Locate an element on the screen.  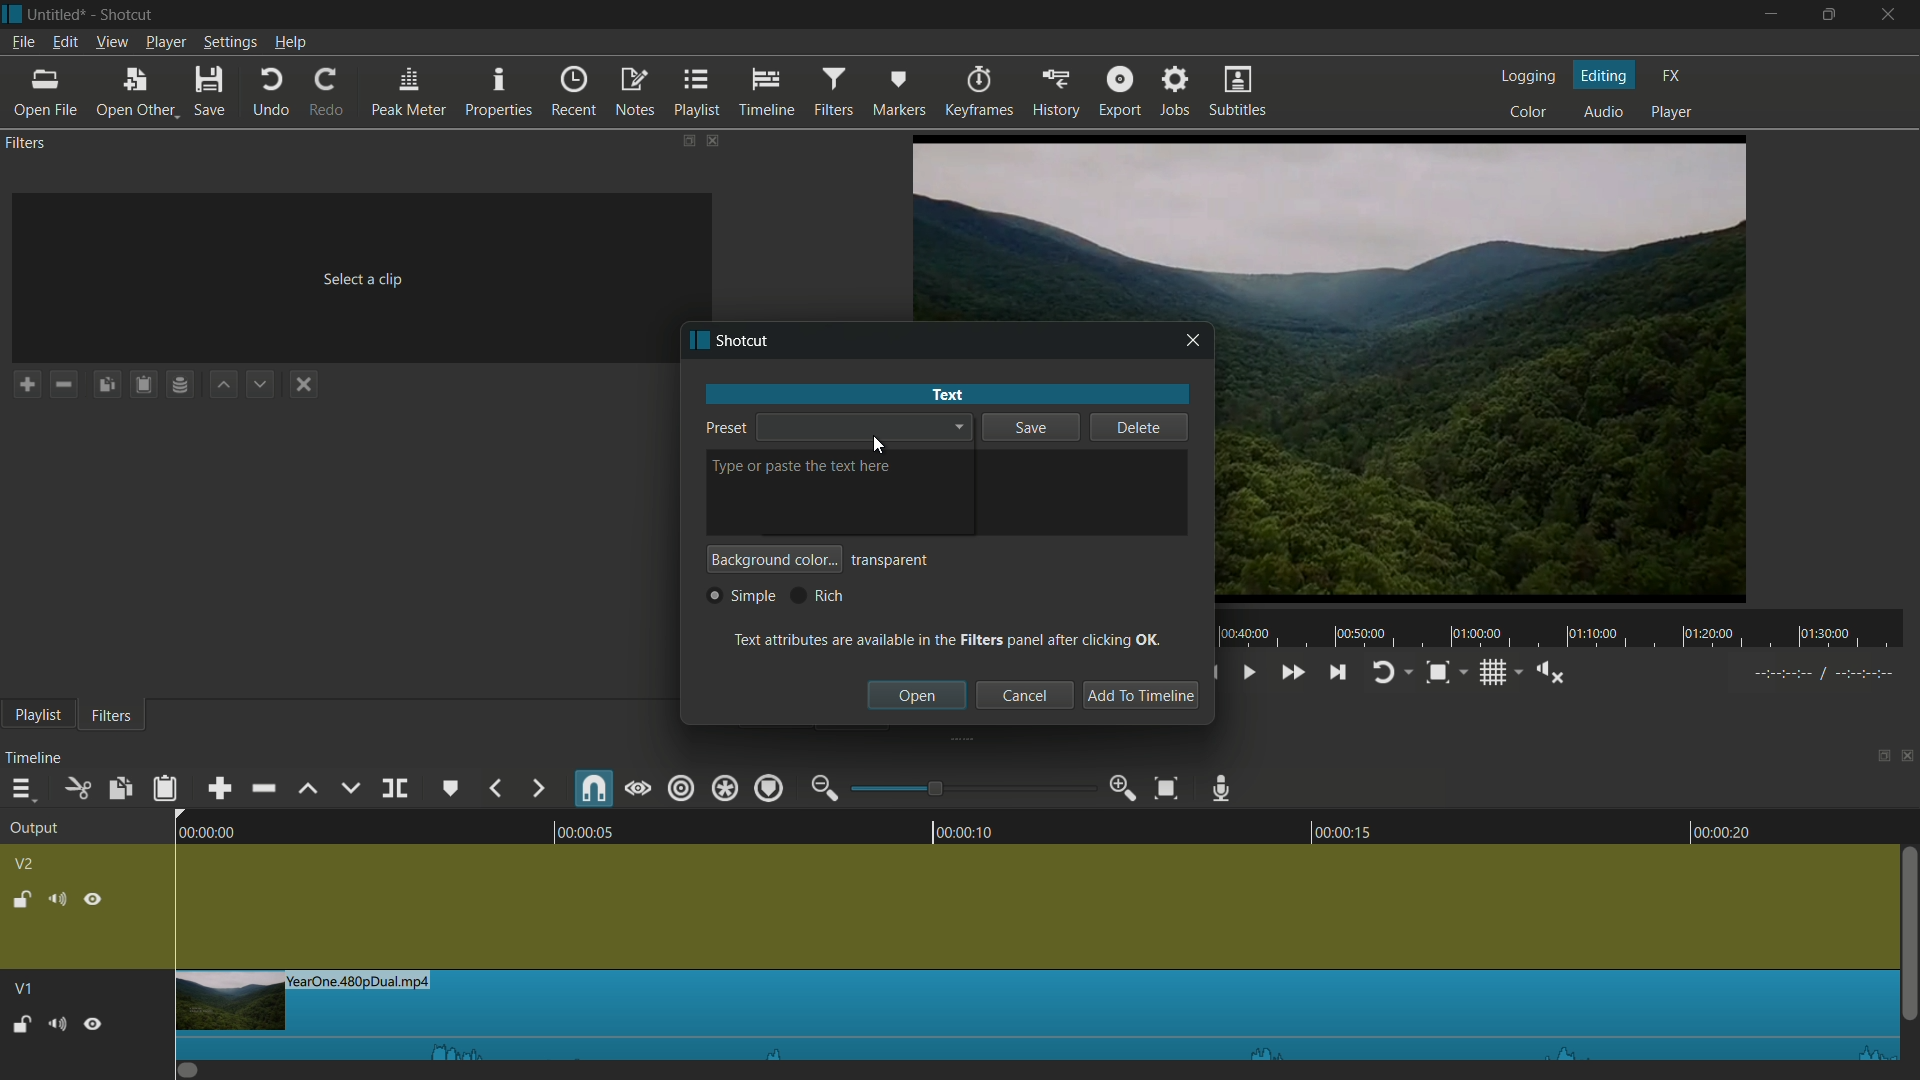
app name is located at coordinates (747, 342).